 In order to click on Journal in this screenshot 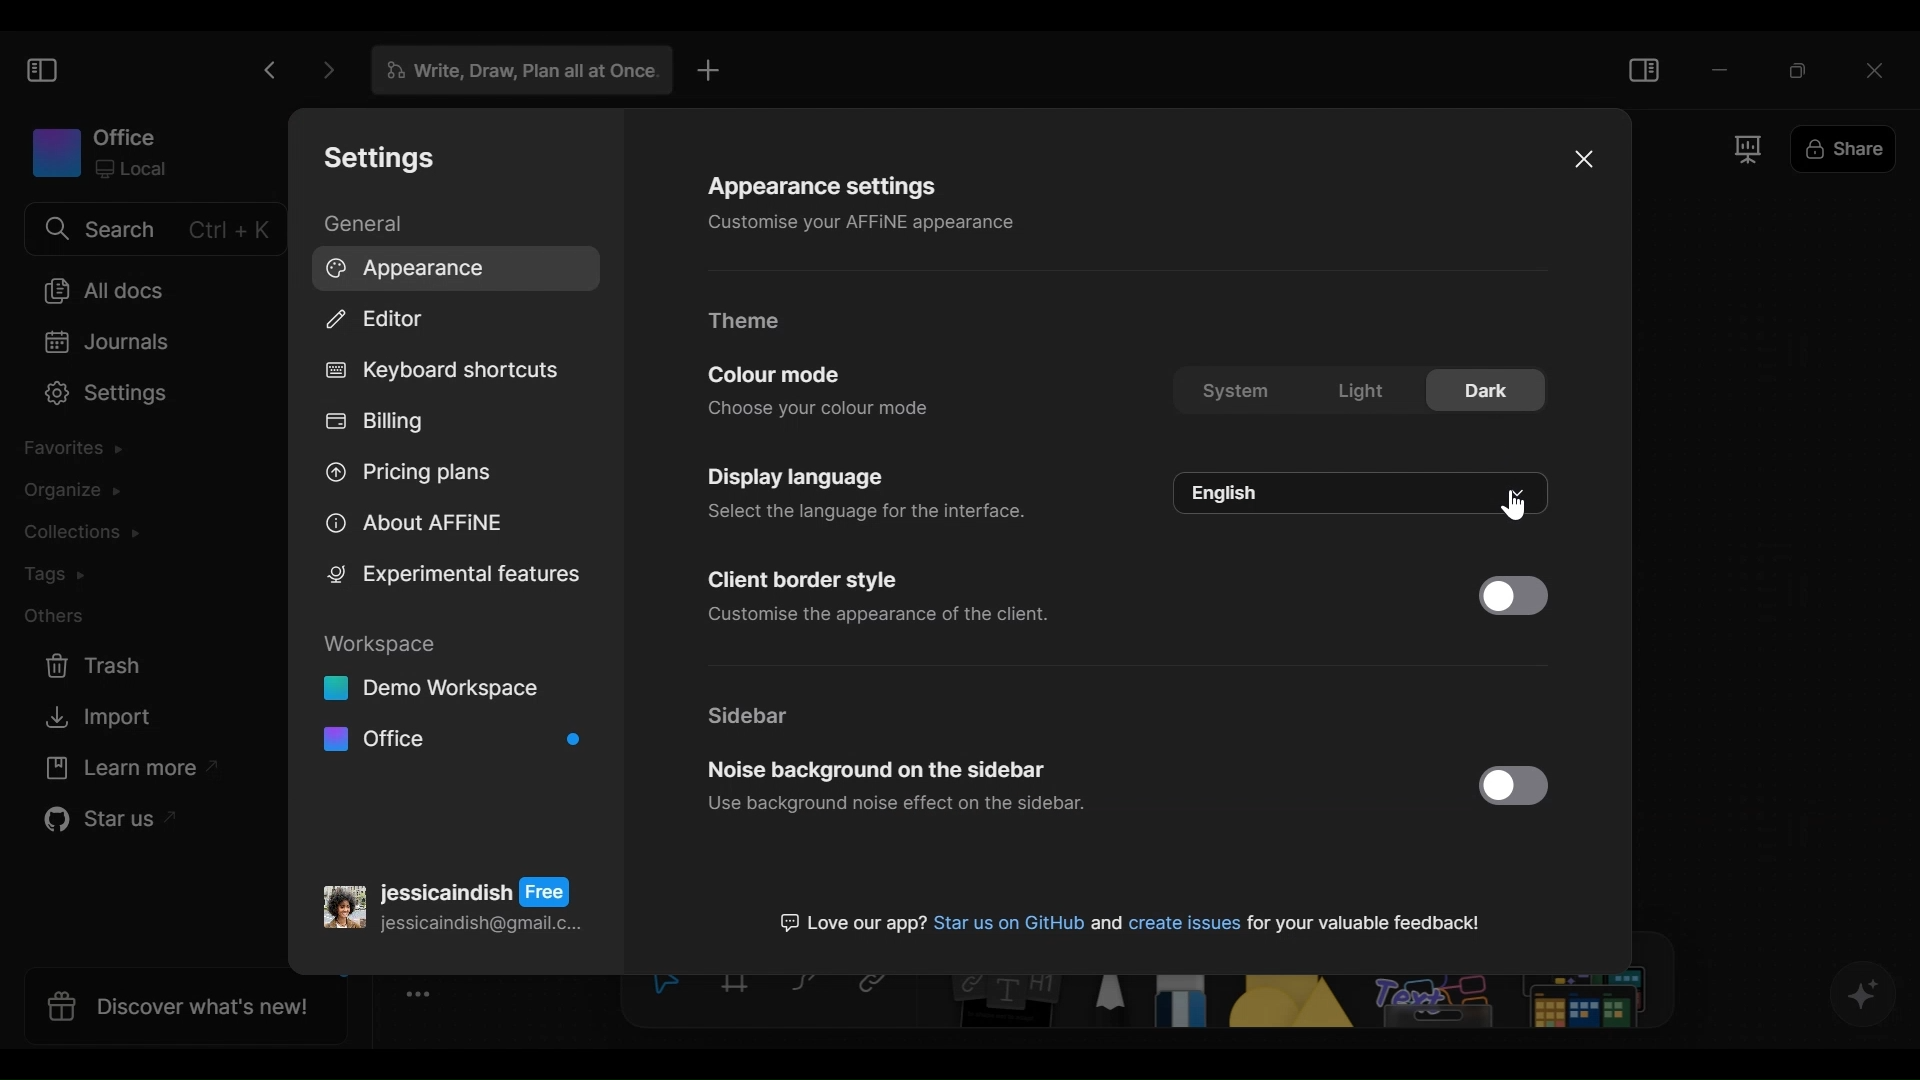, I will do `click(101, 343)`.